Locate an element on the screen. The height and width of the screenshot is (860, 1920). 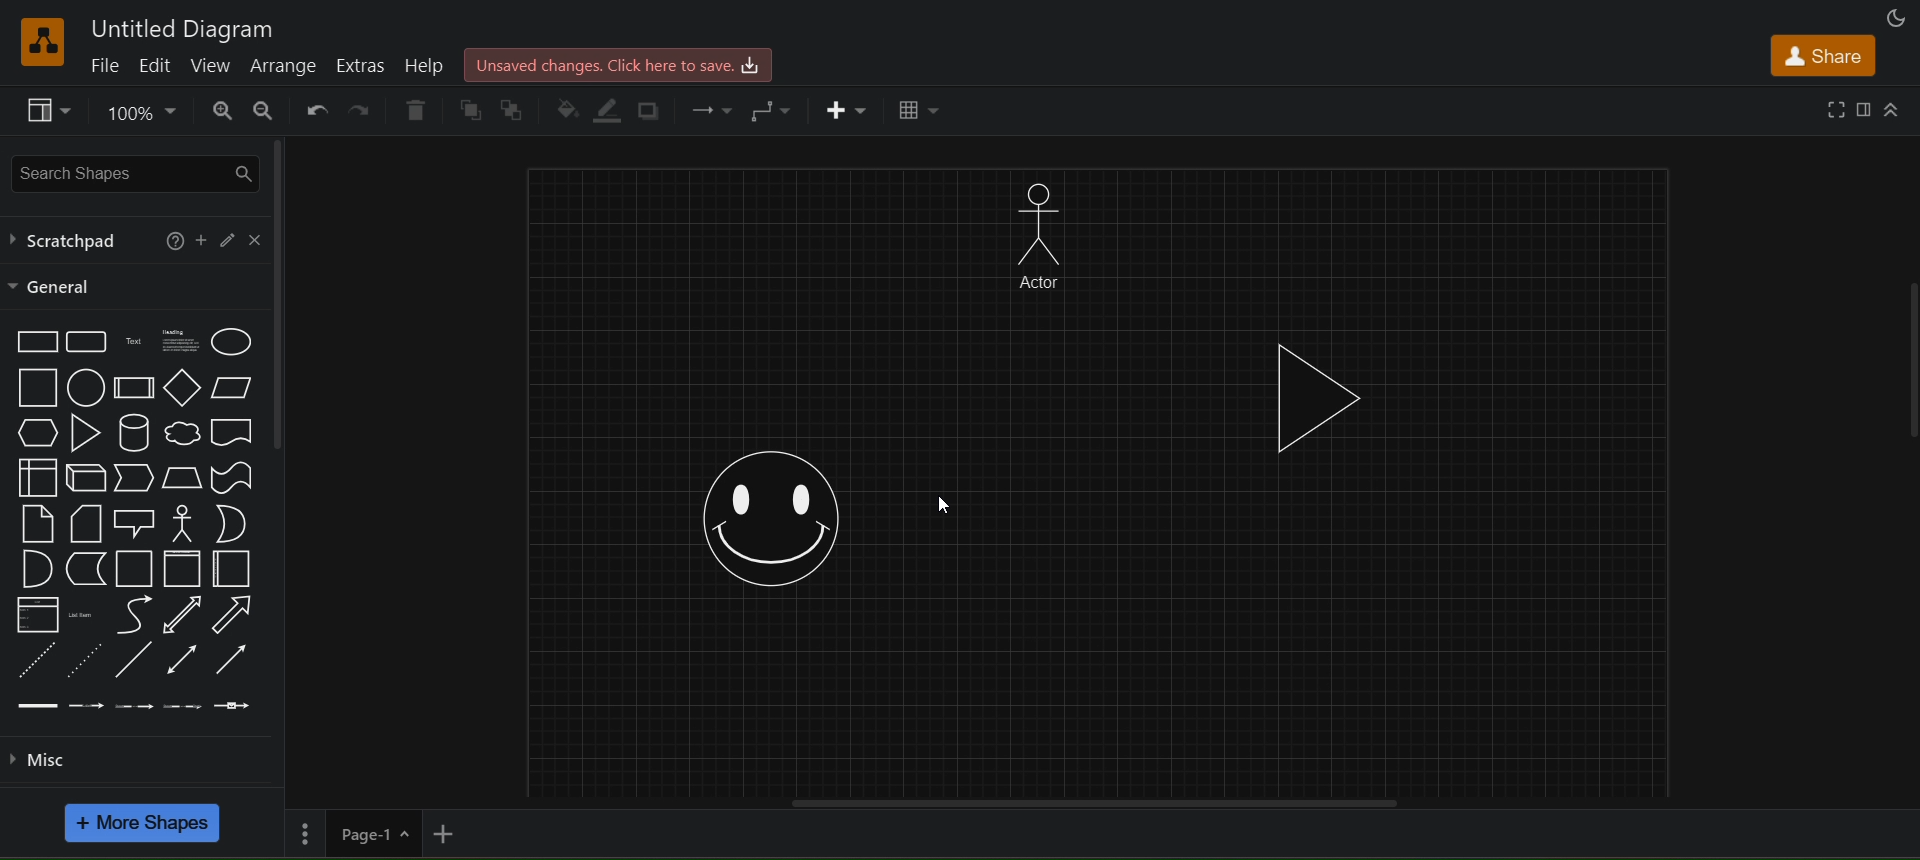
view is located at coordinates (46, 108).